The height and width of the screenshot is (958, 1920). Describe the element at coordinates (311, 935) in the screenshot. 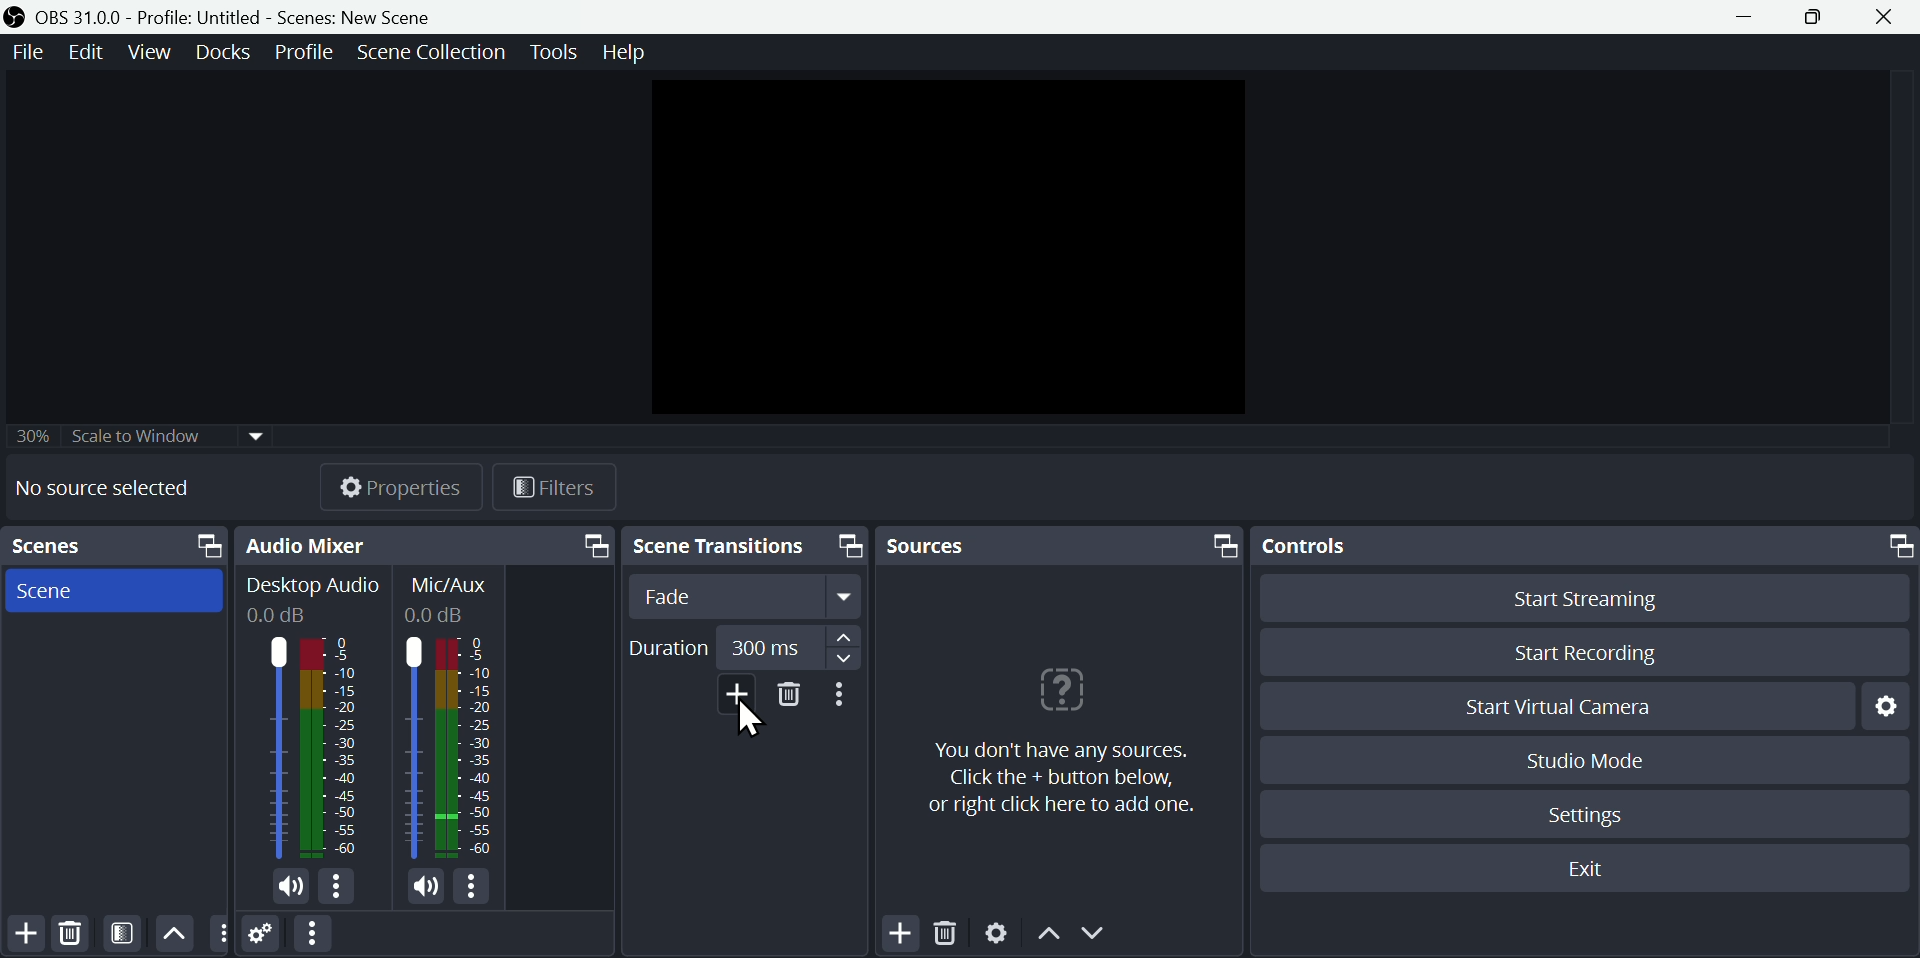

I see `More options` at that location.